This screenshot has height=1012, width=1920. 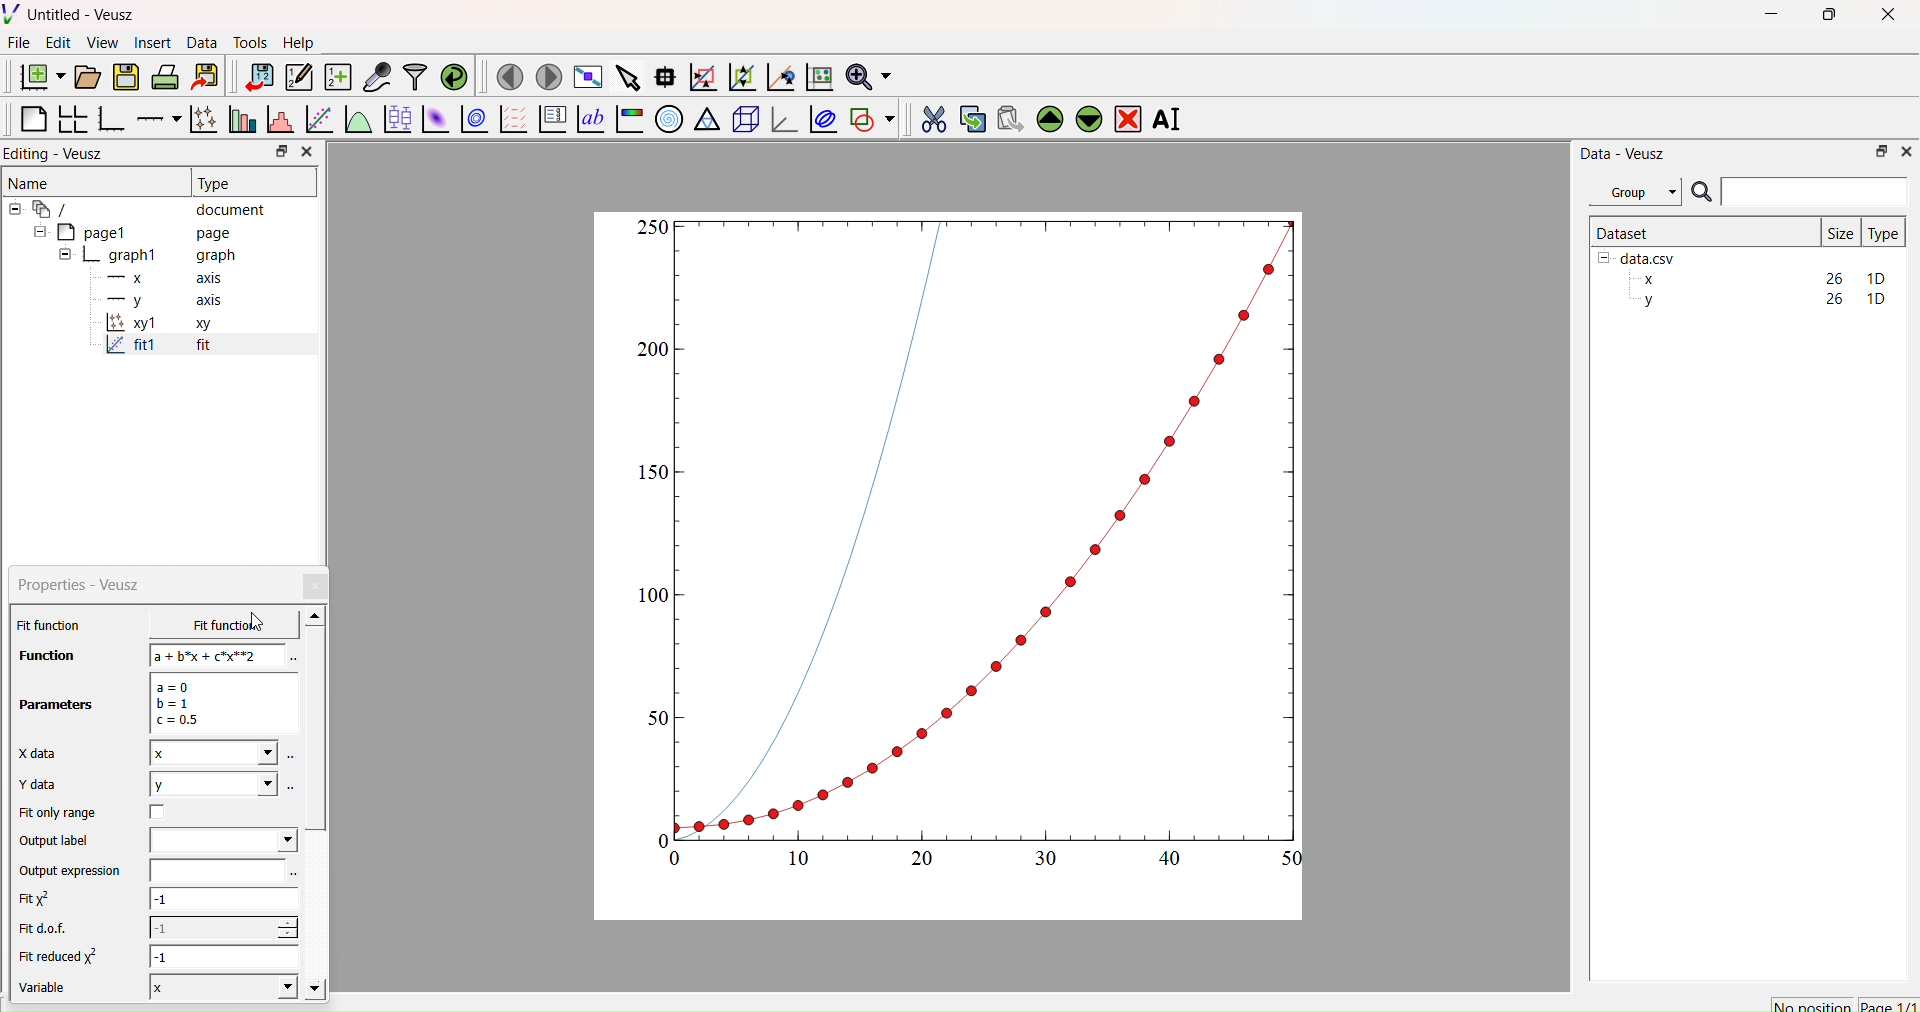 What do you see at coordinates (52, 990) in the screenshot?
I see `Variable` at bounding box center [52, 990].